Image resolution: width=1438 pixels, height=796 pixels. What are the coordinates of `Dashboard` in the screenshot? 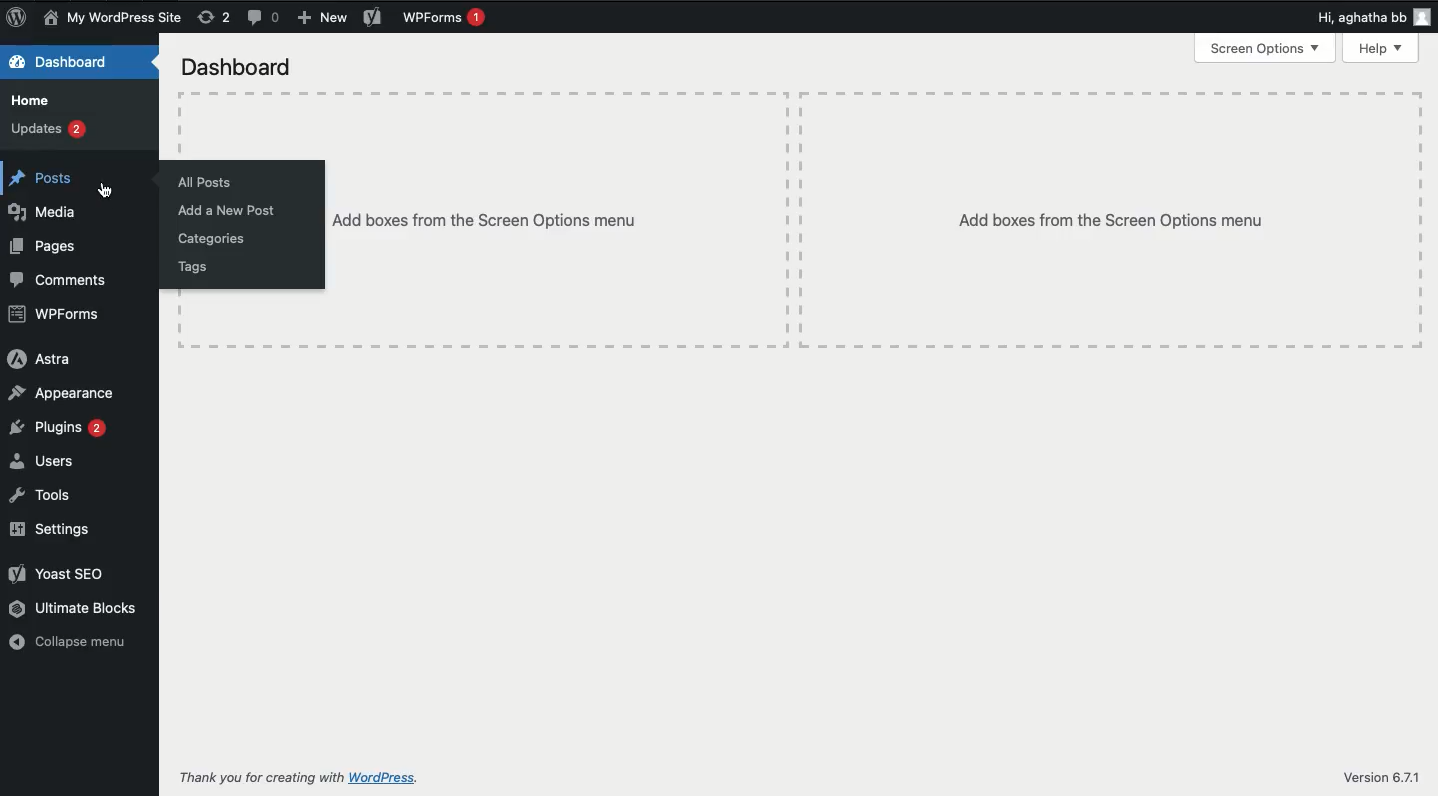 It's located at (242, 67).